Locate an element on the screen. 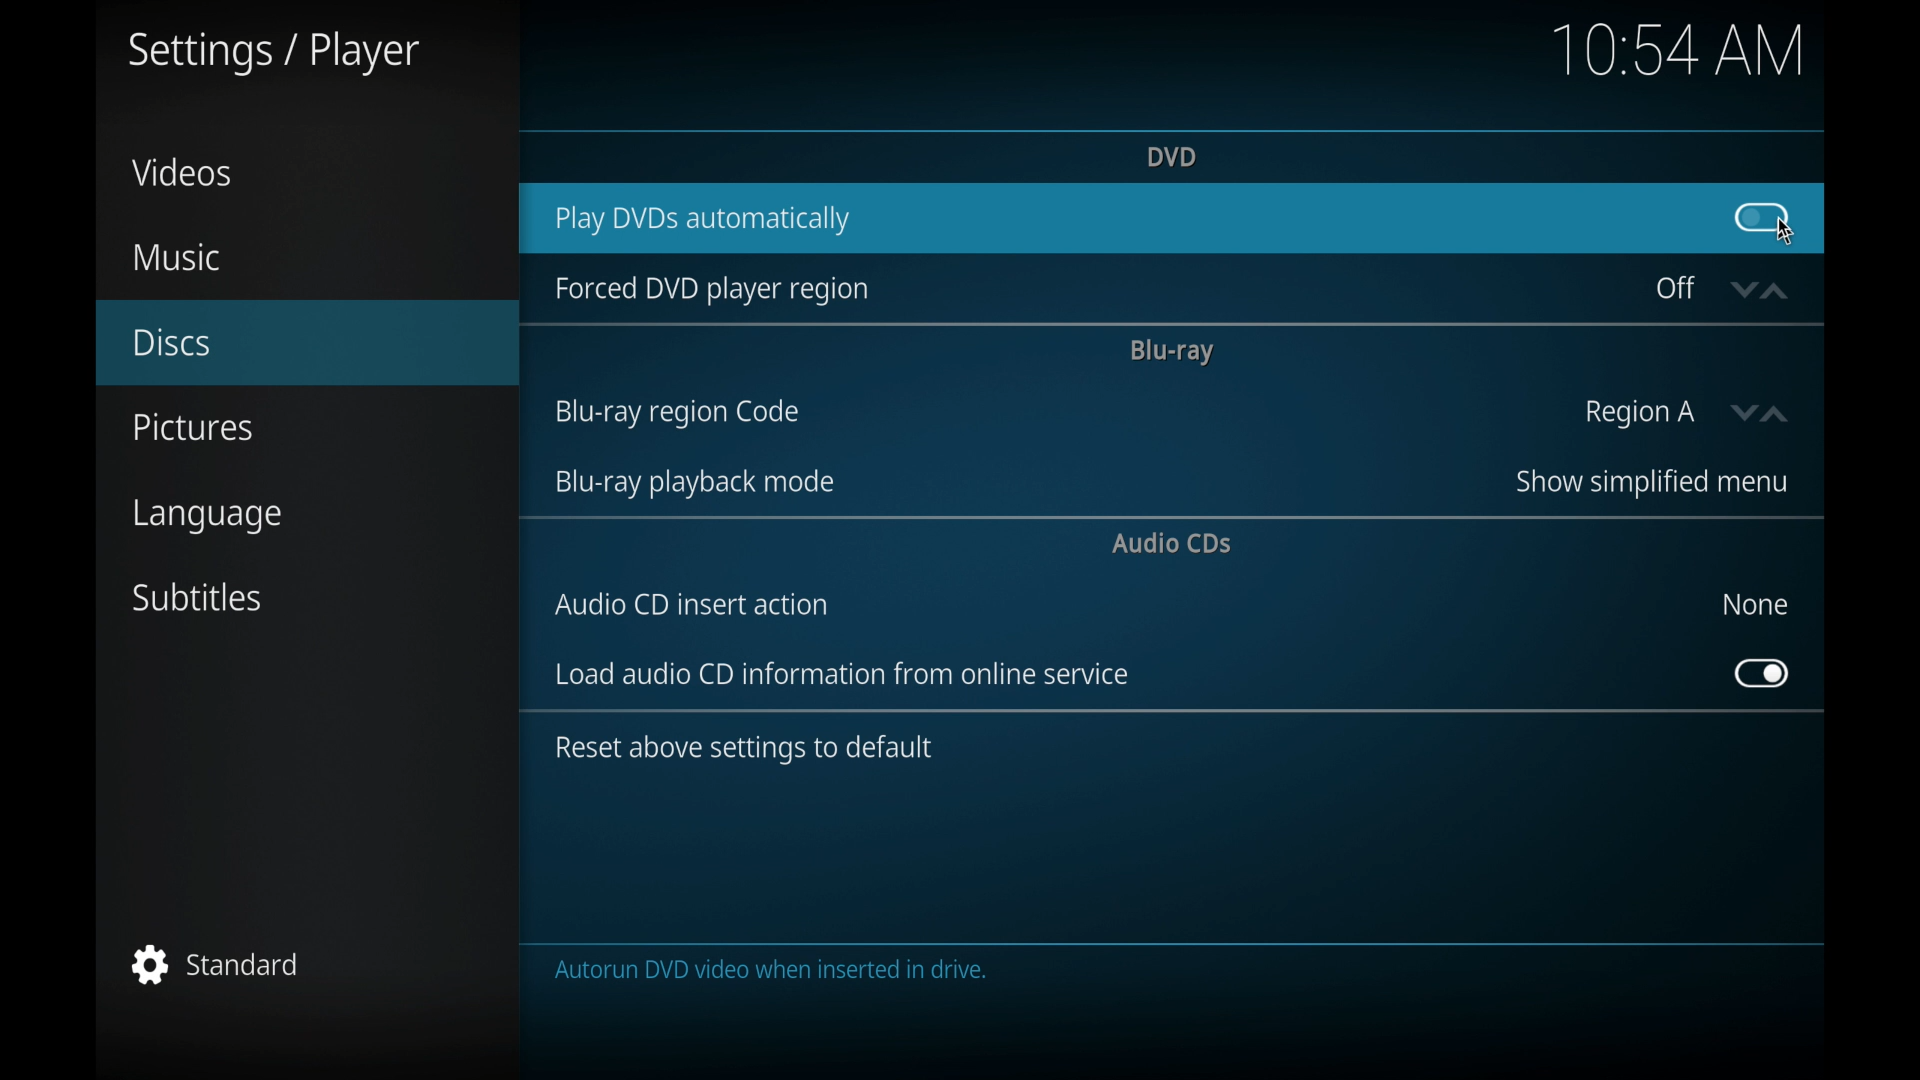  standard is located at coordinates (216, 964).